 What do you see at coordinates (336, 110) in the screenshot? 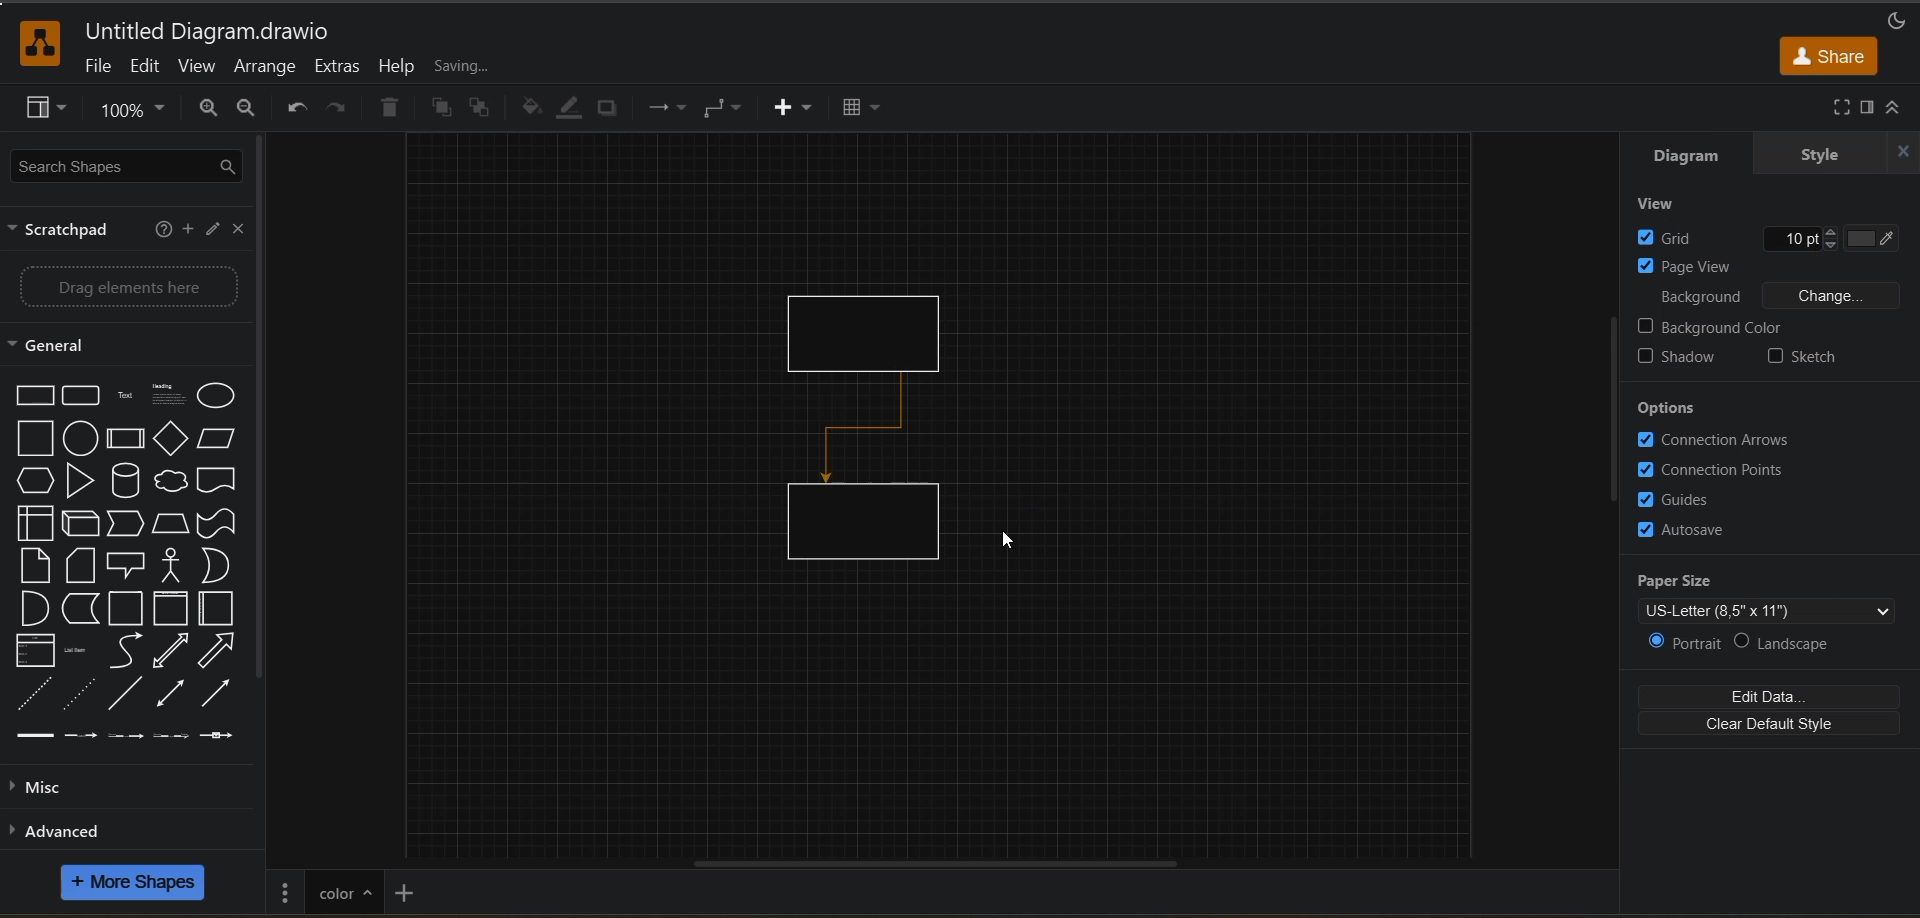
I see `redo` at bounding box center [336, 110].